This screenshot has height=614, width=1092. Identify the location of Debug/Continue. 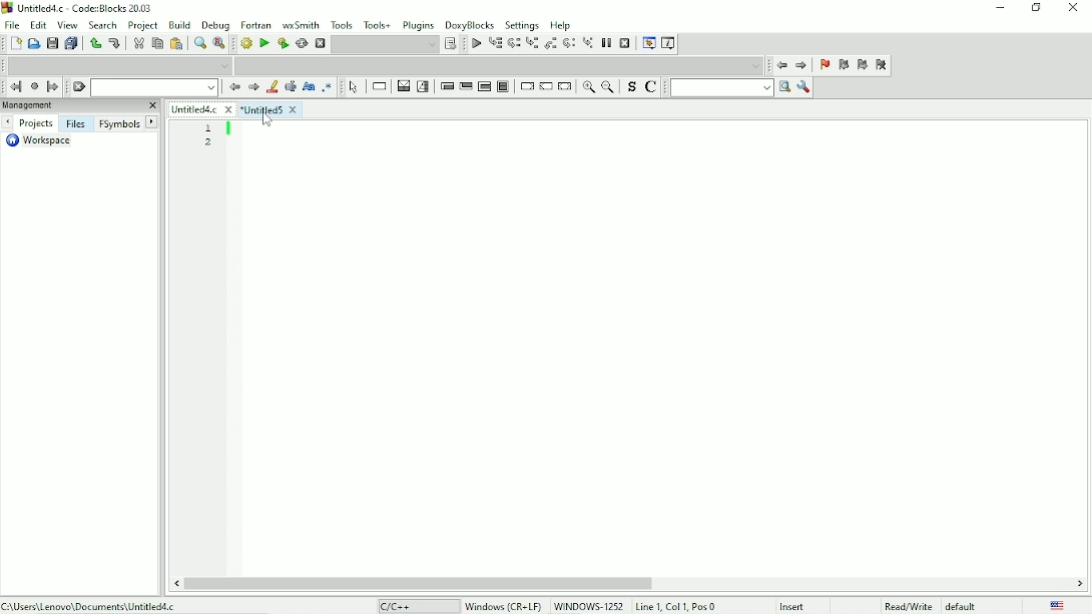
(475, 44).